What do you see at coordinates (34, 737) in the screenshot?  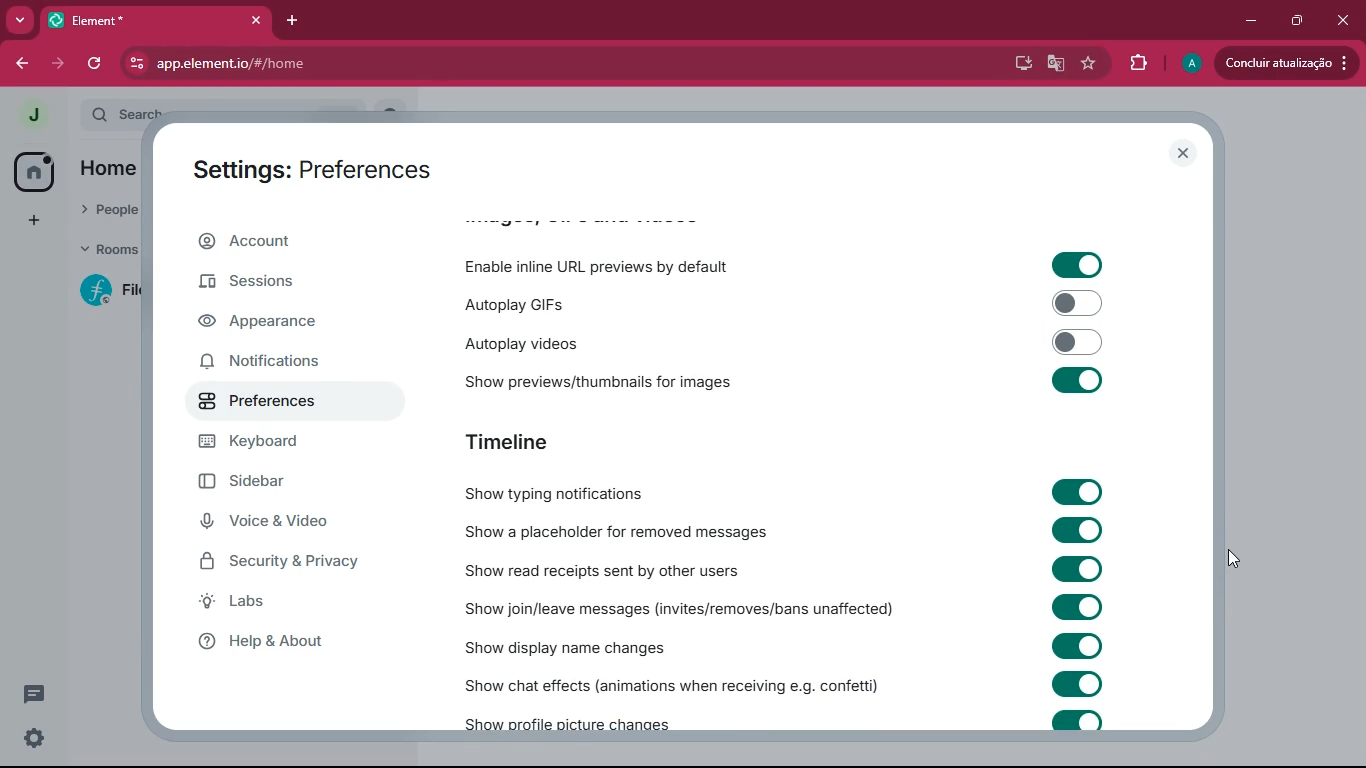 I see `quick settings` at bounding box center [34, 737].